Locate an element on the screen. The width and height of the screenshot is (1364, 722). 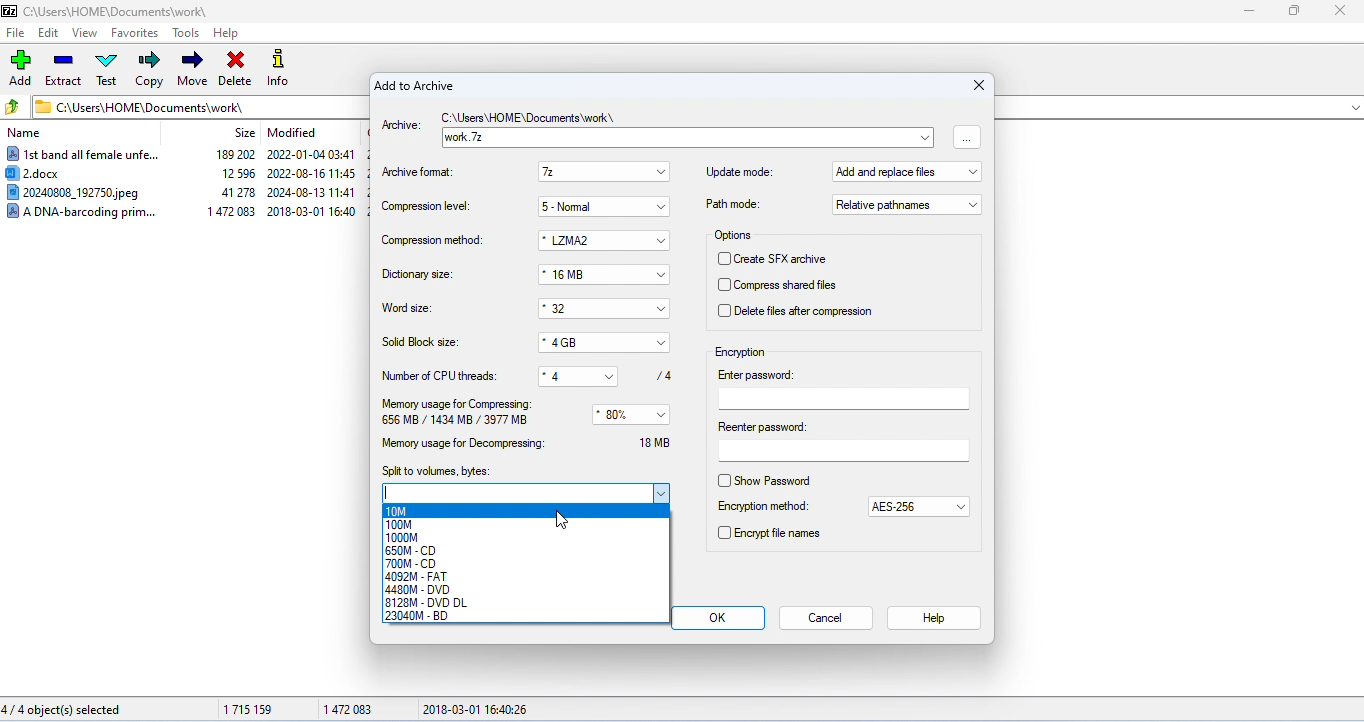
drop down is located at coordinates (616, 374).